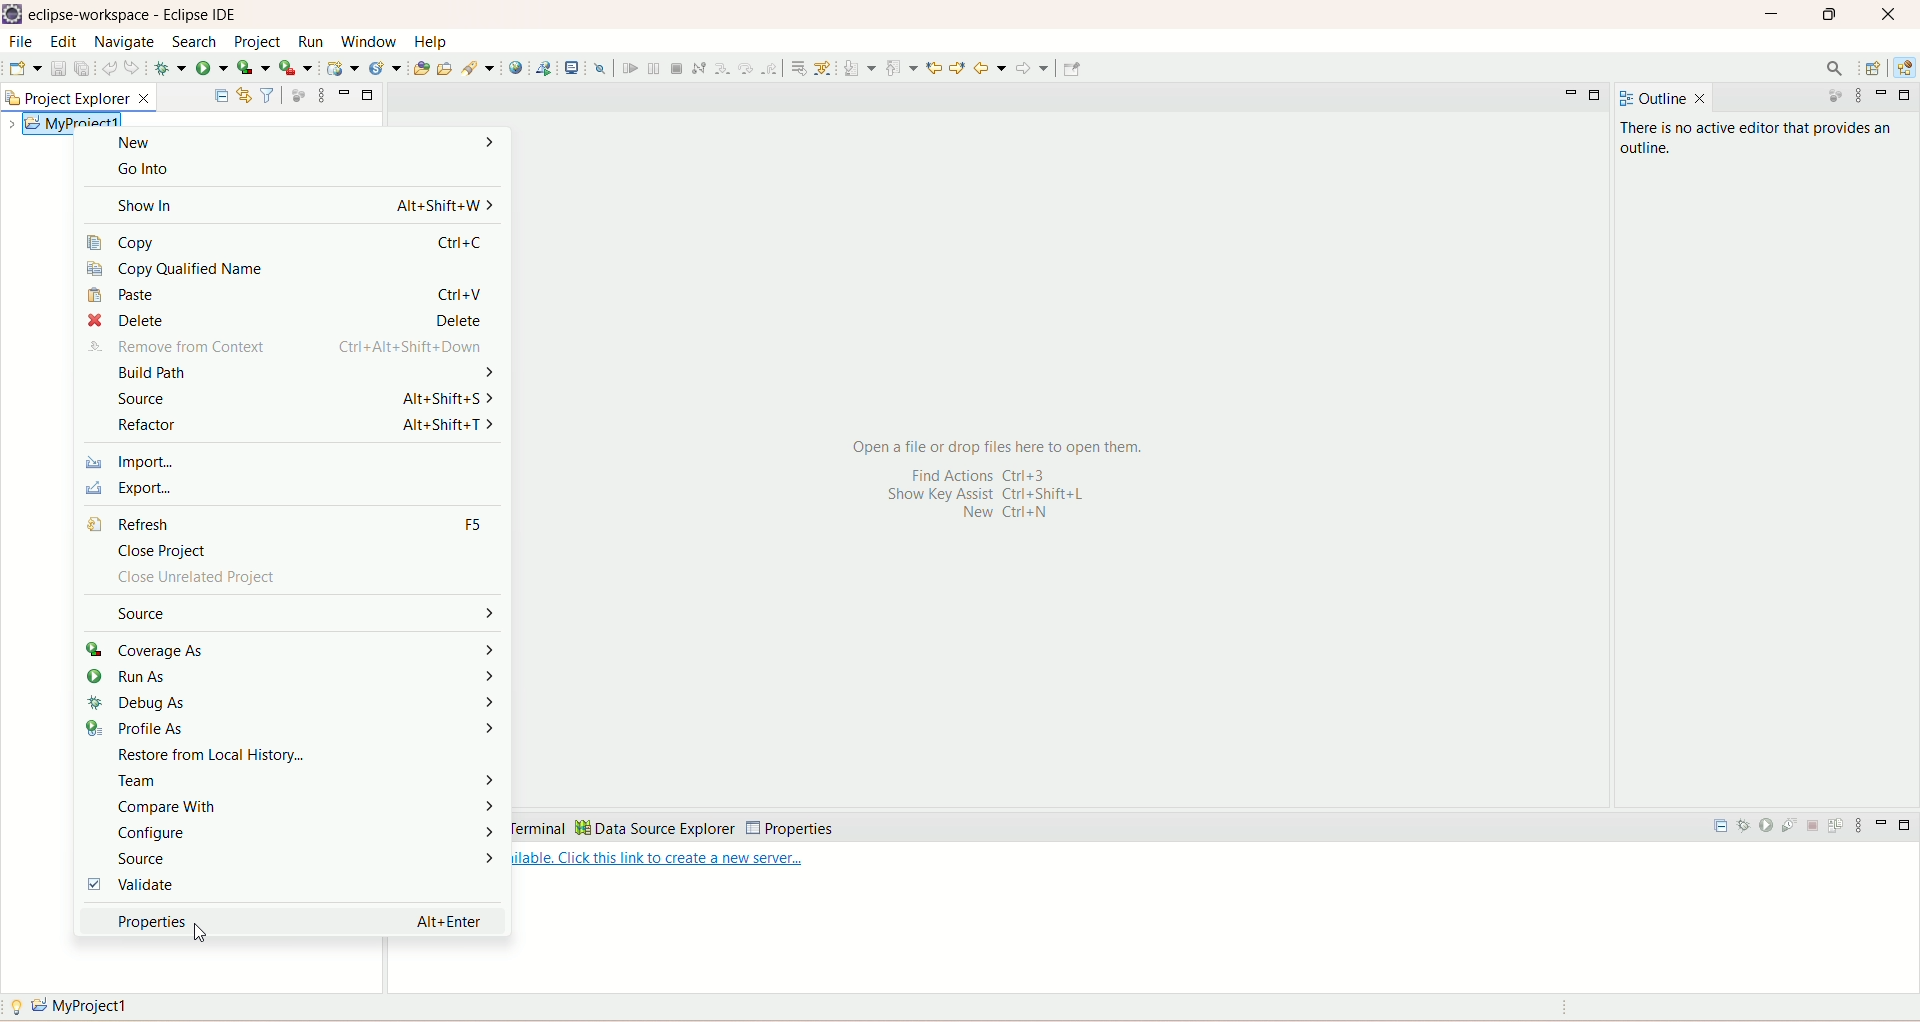 The height and width of the screenshot is (1022, 1920). What do you see at coordinates (291, 459) in the screenshot?
I see `import` at bounding box center [291, 459].